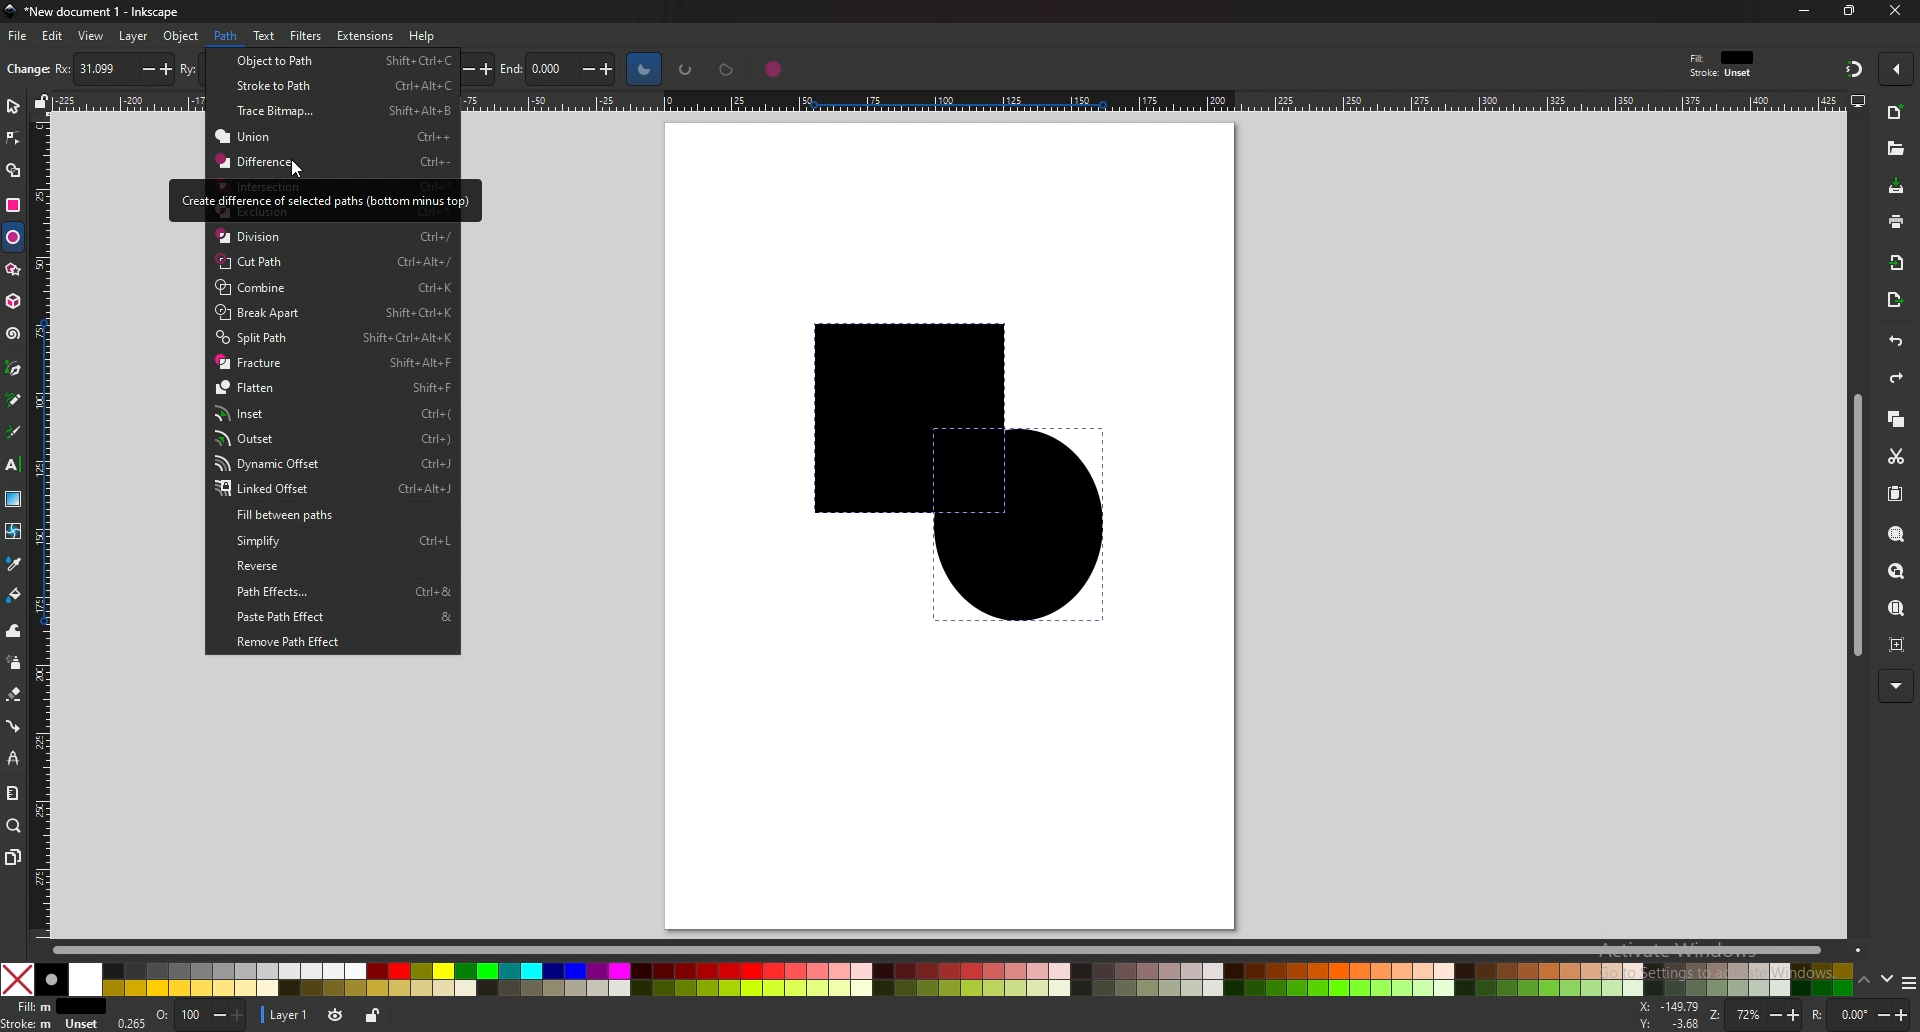 The width and height of the screenshot is (1920, 1032). I want to click on pencil, so click(15, 399).